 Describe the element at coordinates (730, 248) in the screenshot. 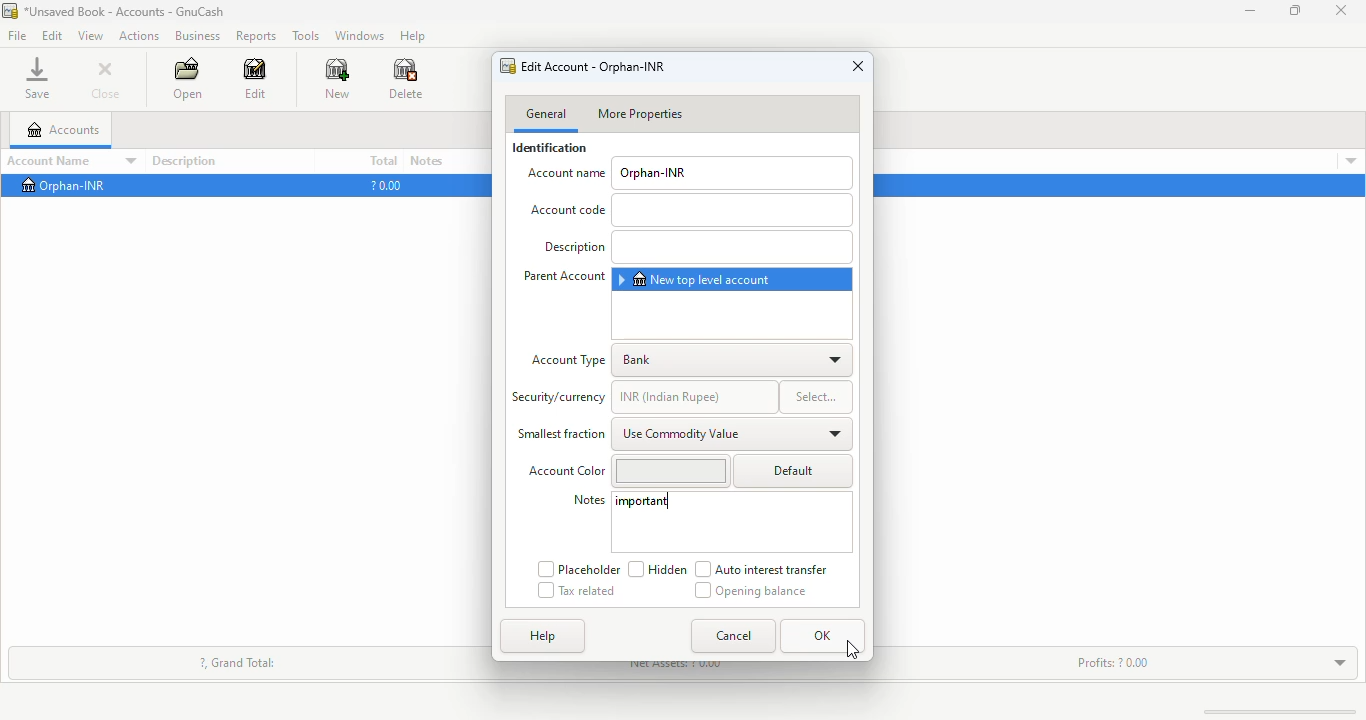

I see `add description` at that location.